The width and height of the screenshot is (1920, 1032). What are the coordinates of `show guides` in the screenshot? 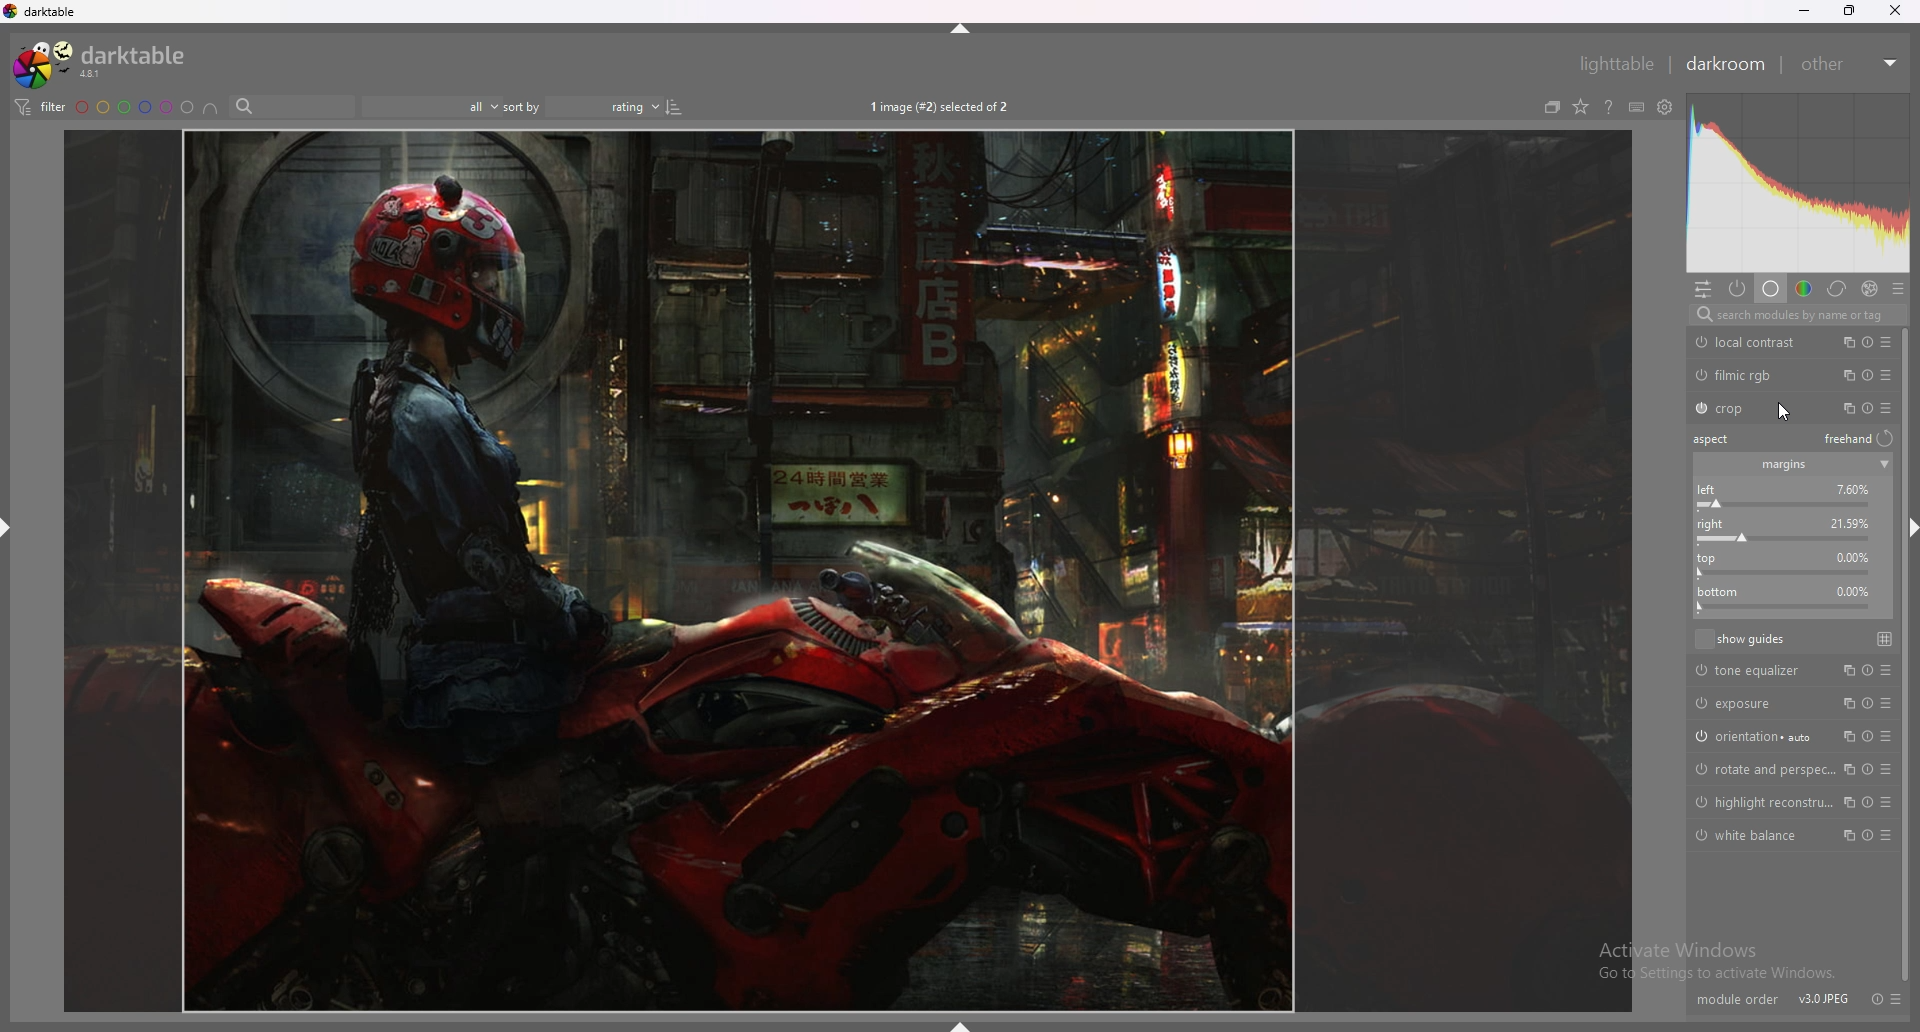 It's located at (1741, 638).